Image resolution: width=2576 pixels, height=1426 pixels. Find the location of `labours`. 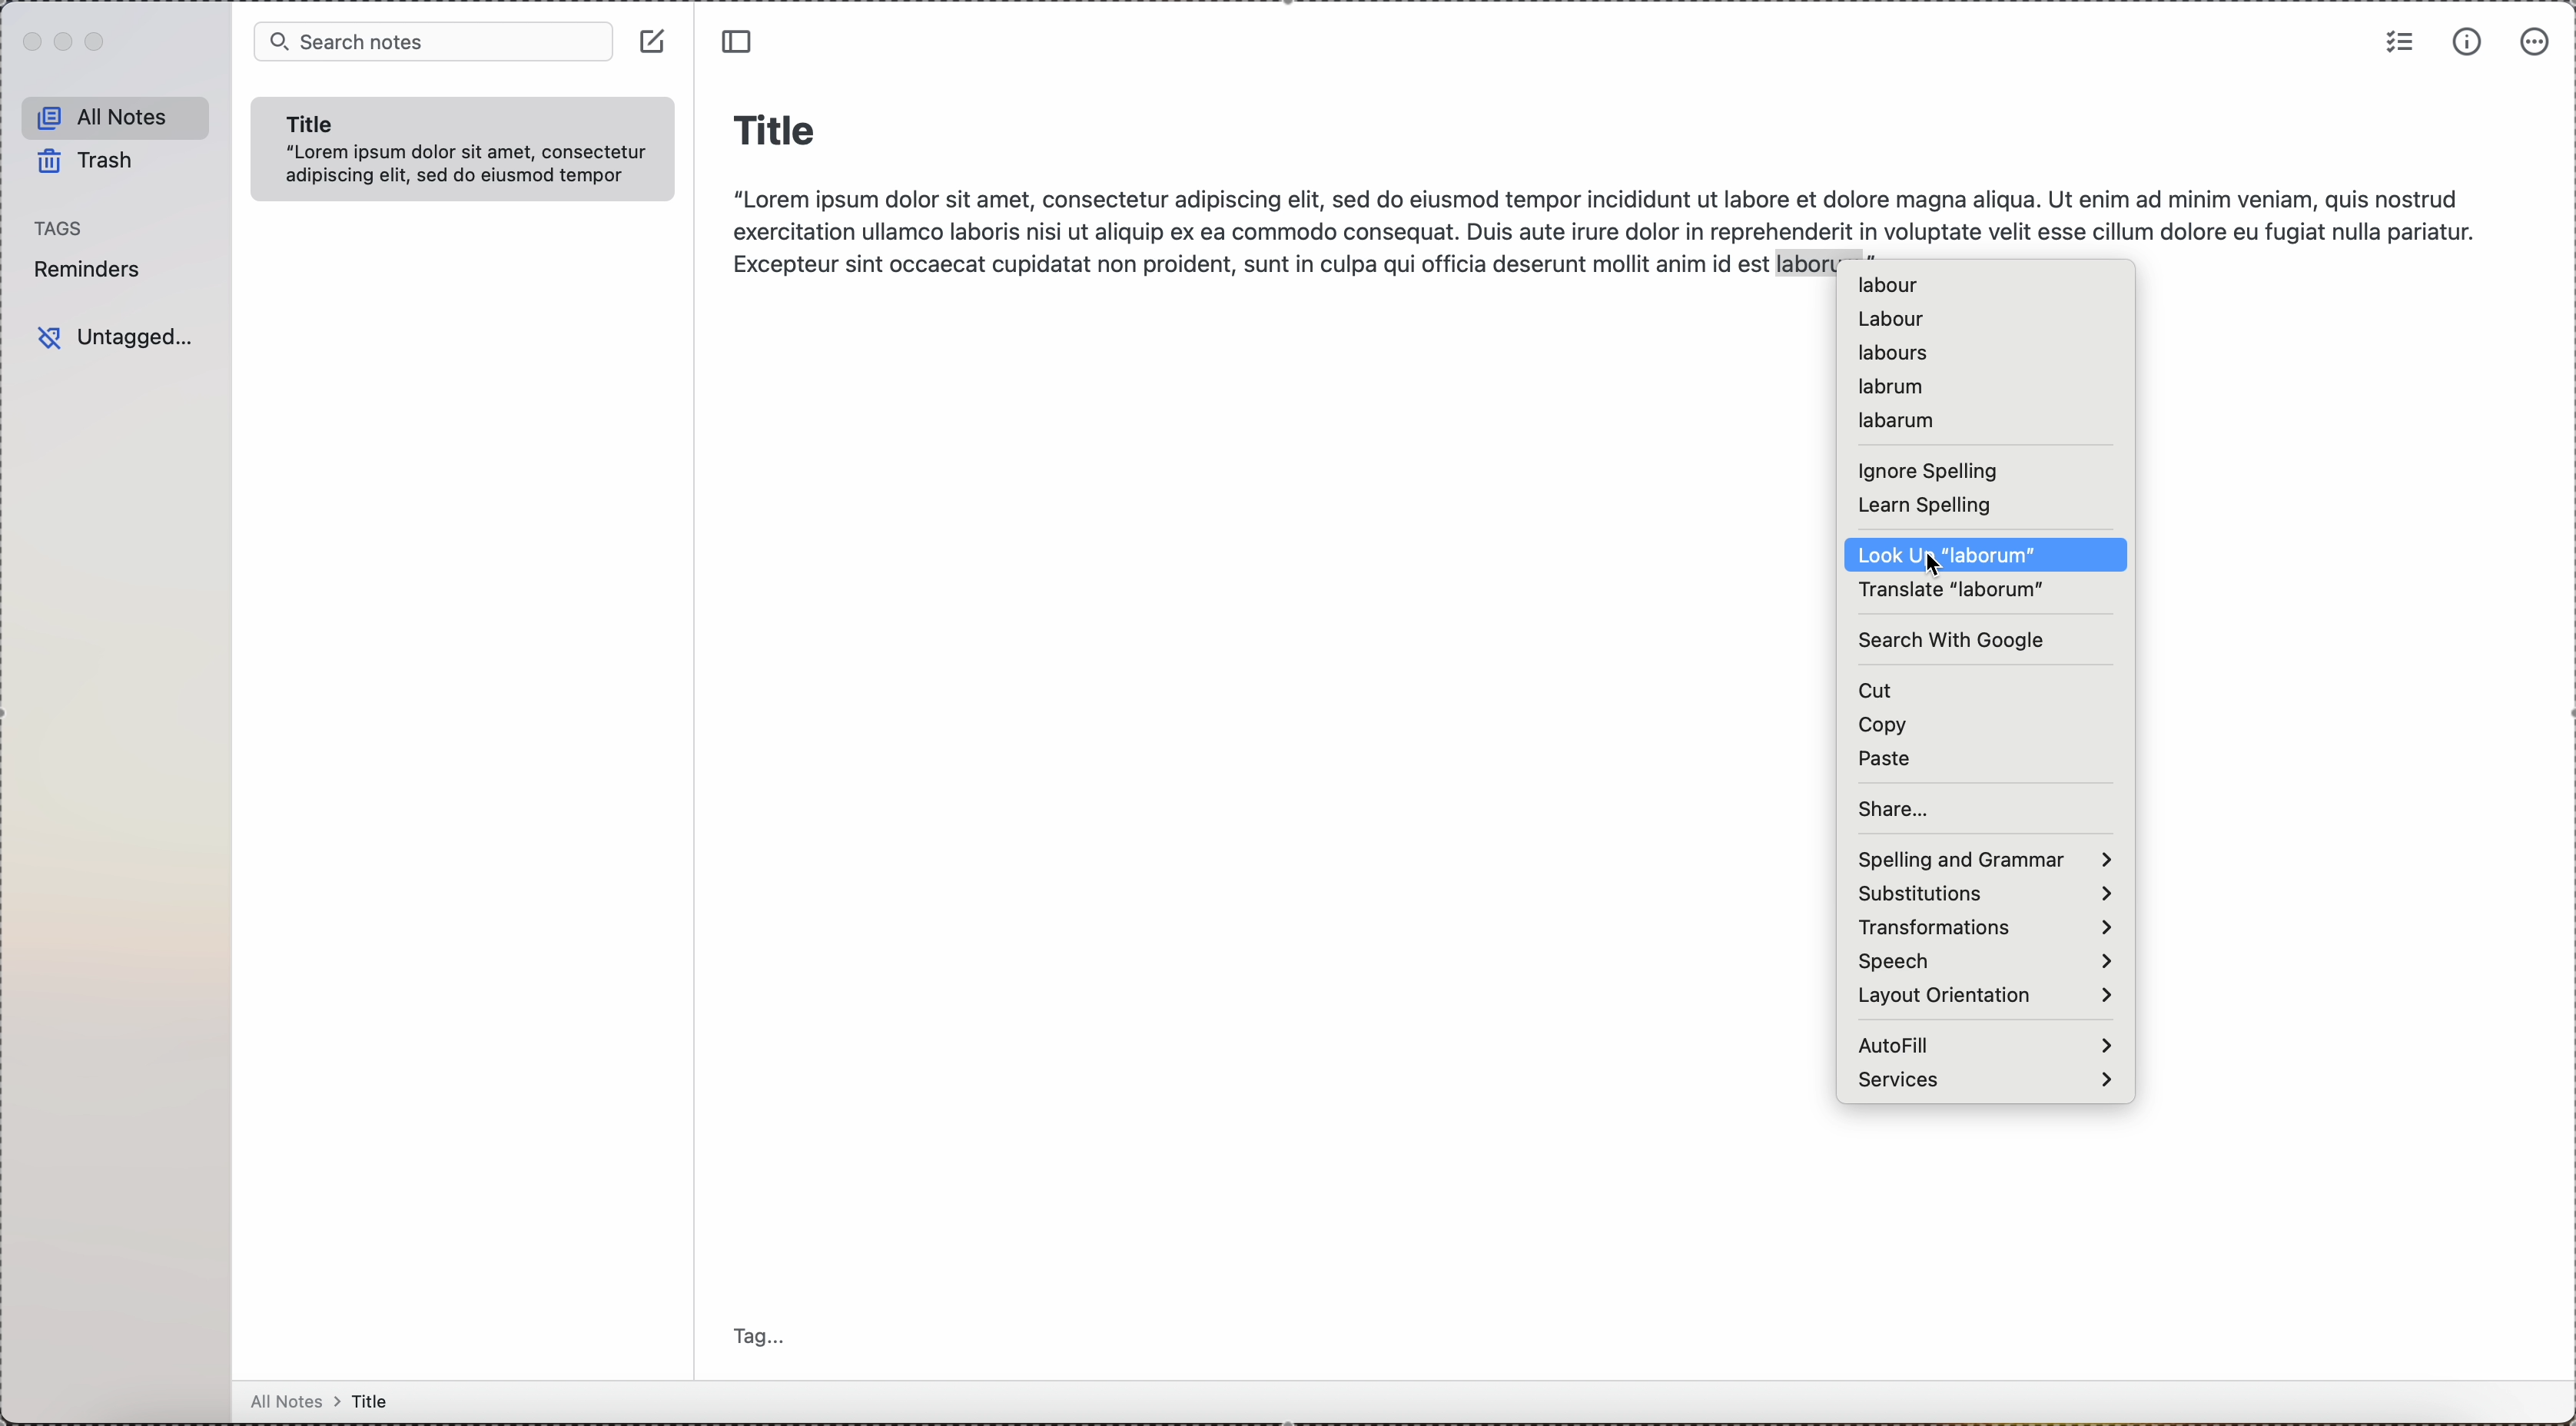

labours is located at coordinates (1894, 352).